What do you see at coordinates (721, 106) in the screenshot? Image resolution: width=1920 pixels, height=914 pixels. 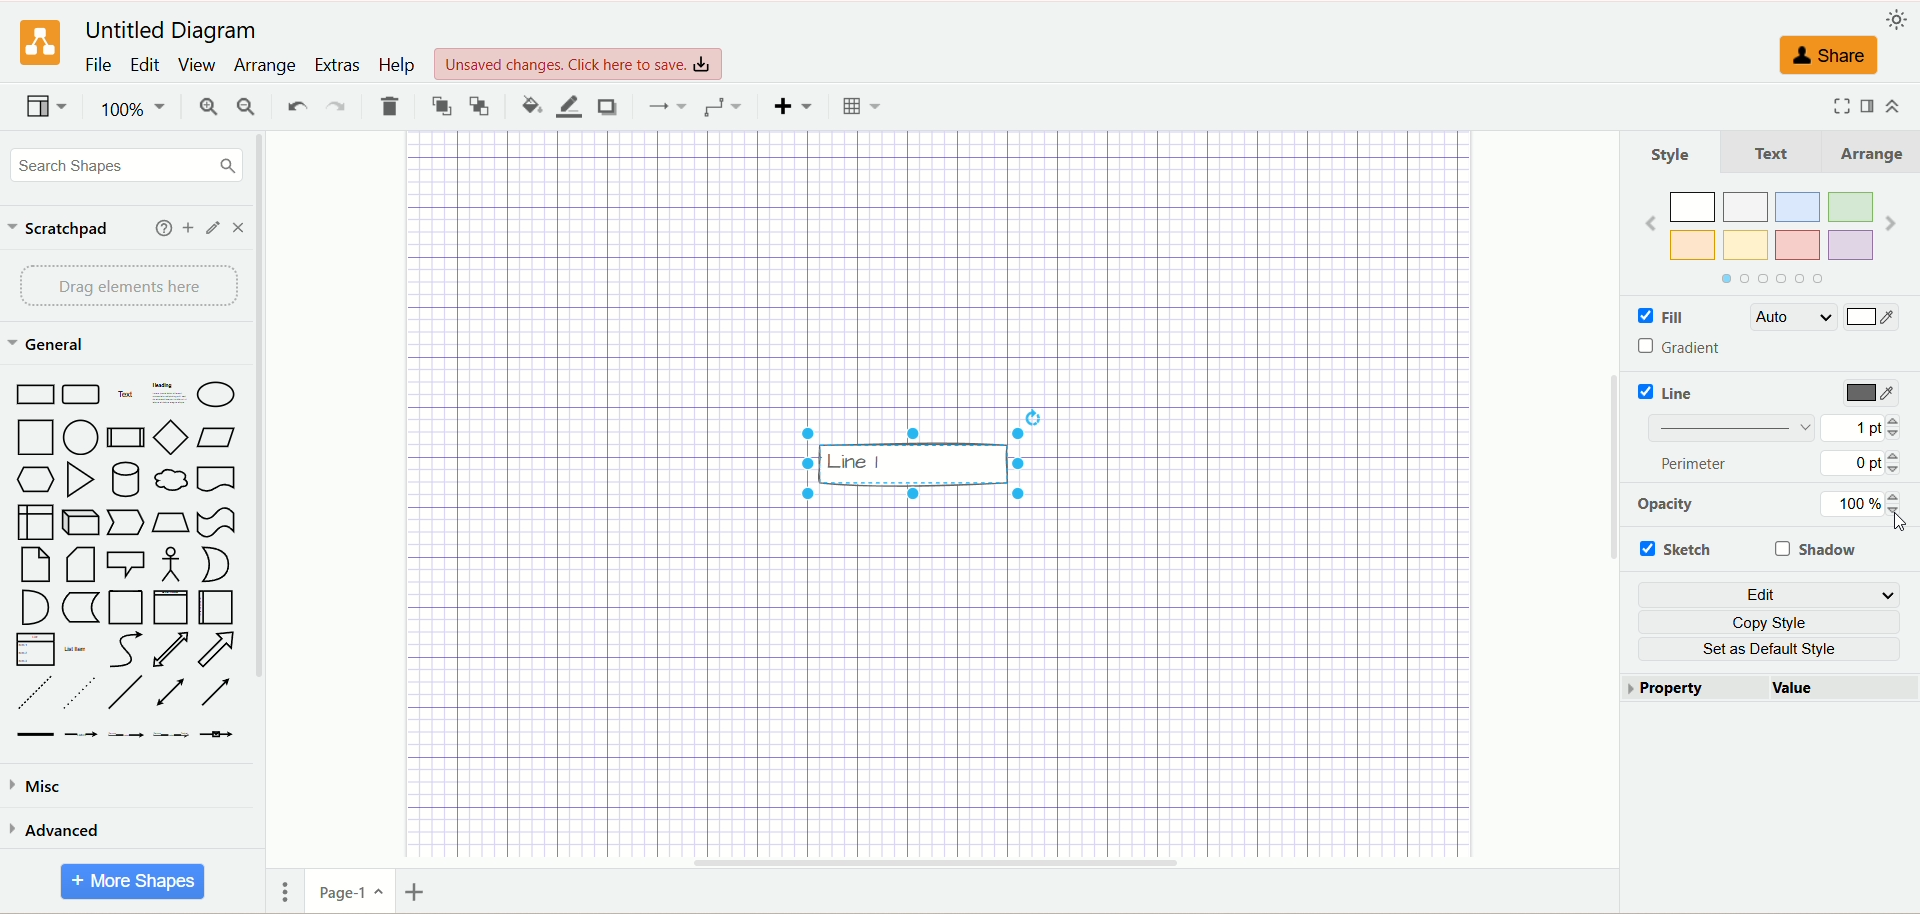 I see `waypoint` at bounding box center [721, 106].